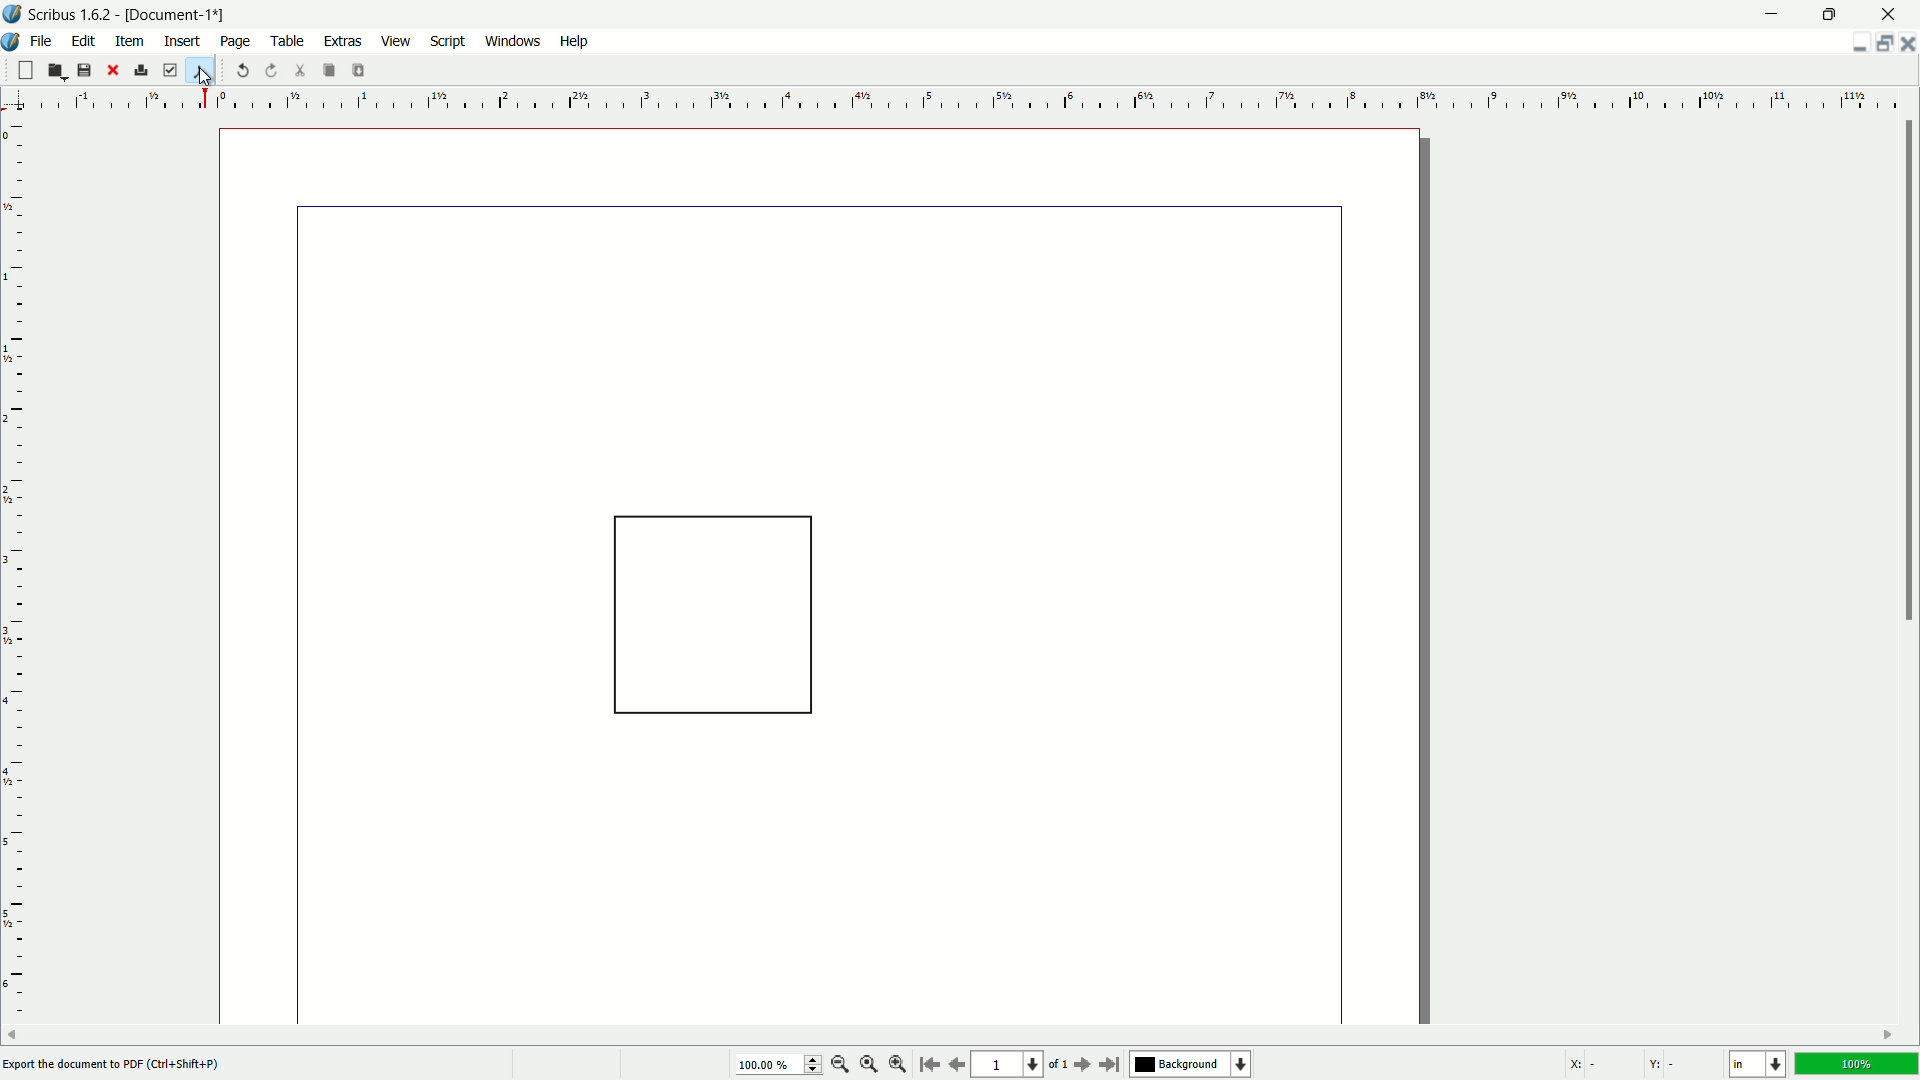  Describe the element at coordinates (199, 71) in the screenshot. I see `save as pdf` at that location.